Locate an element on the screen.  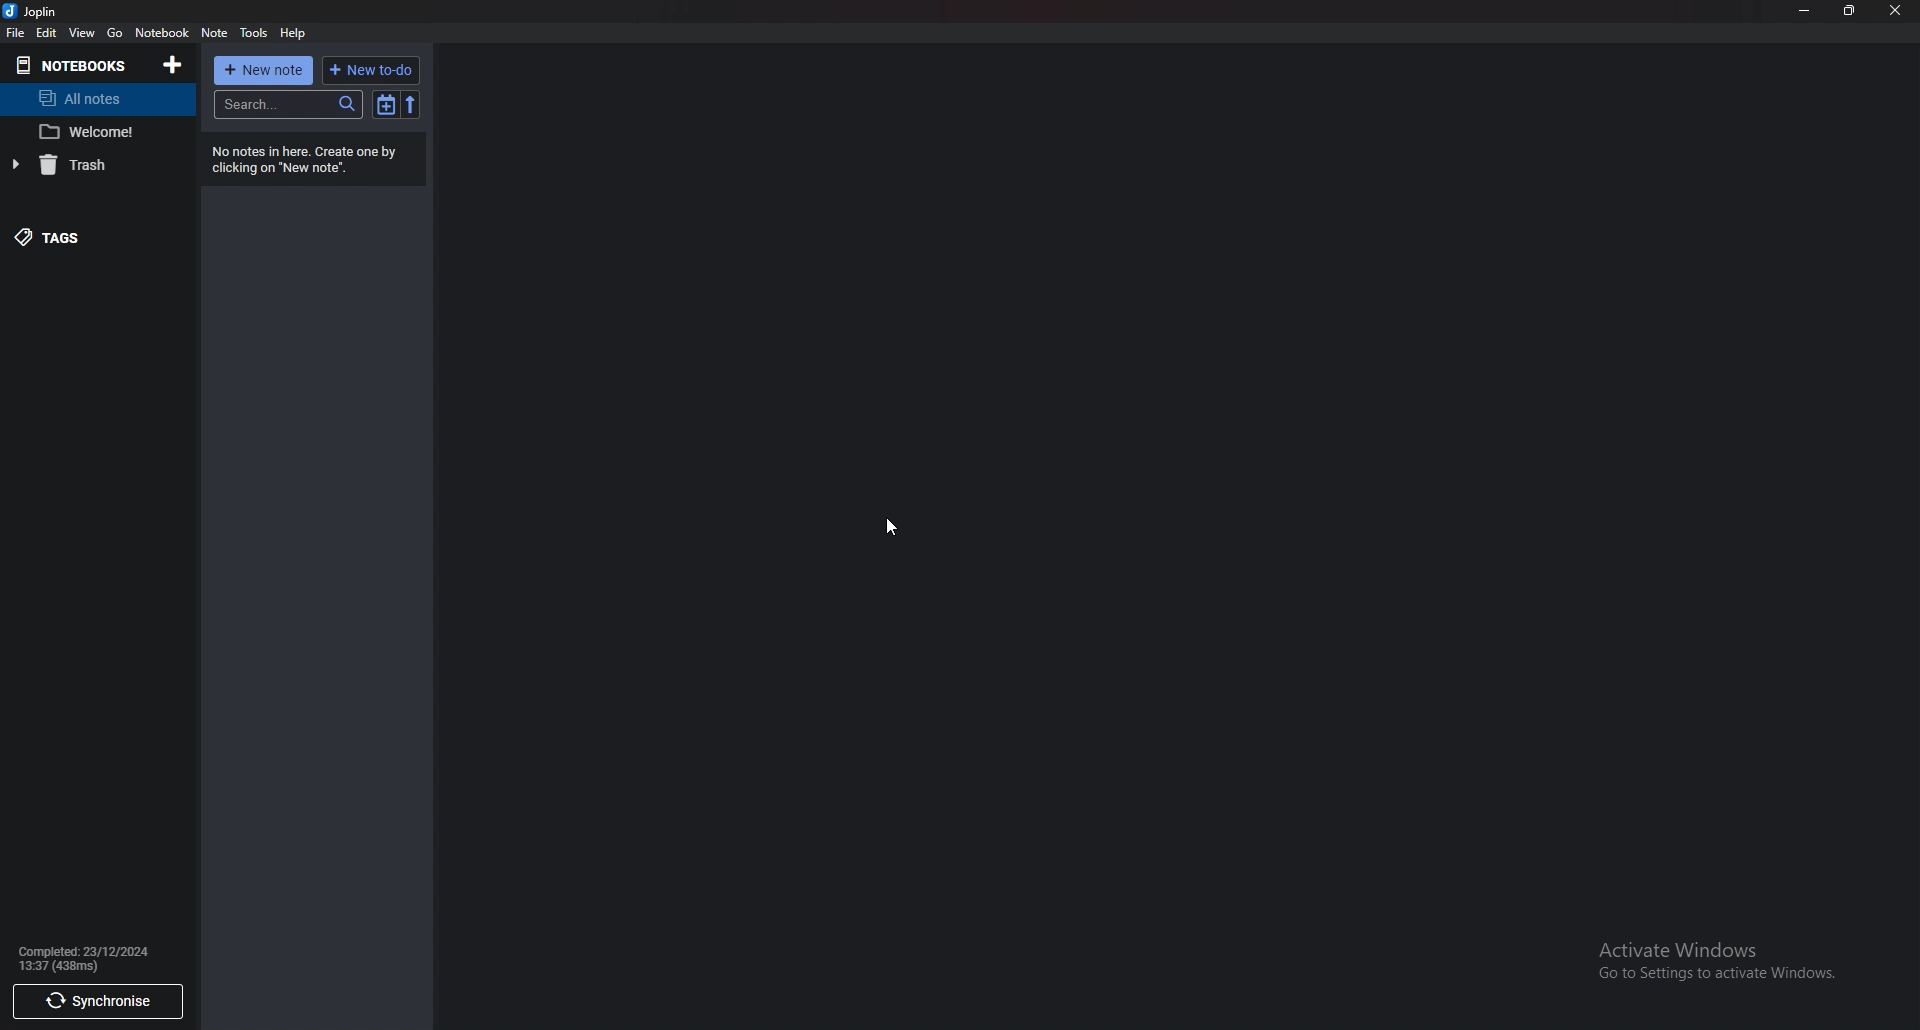
Activate Windows
Go to Settings to activate Windows. is located at coordinates (1725, 964).